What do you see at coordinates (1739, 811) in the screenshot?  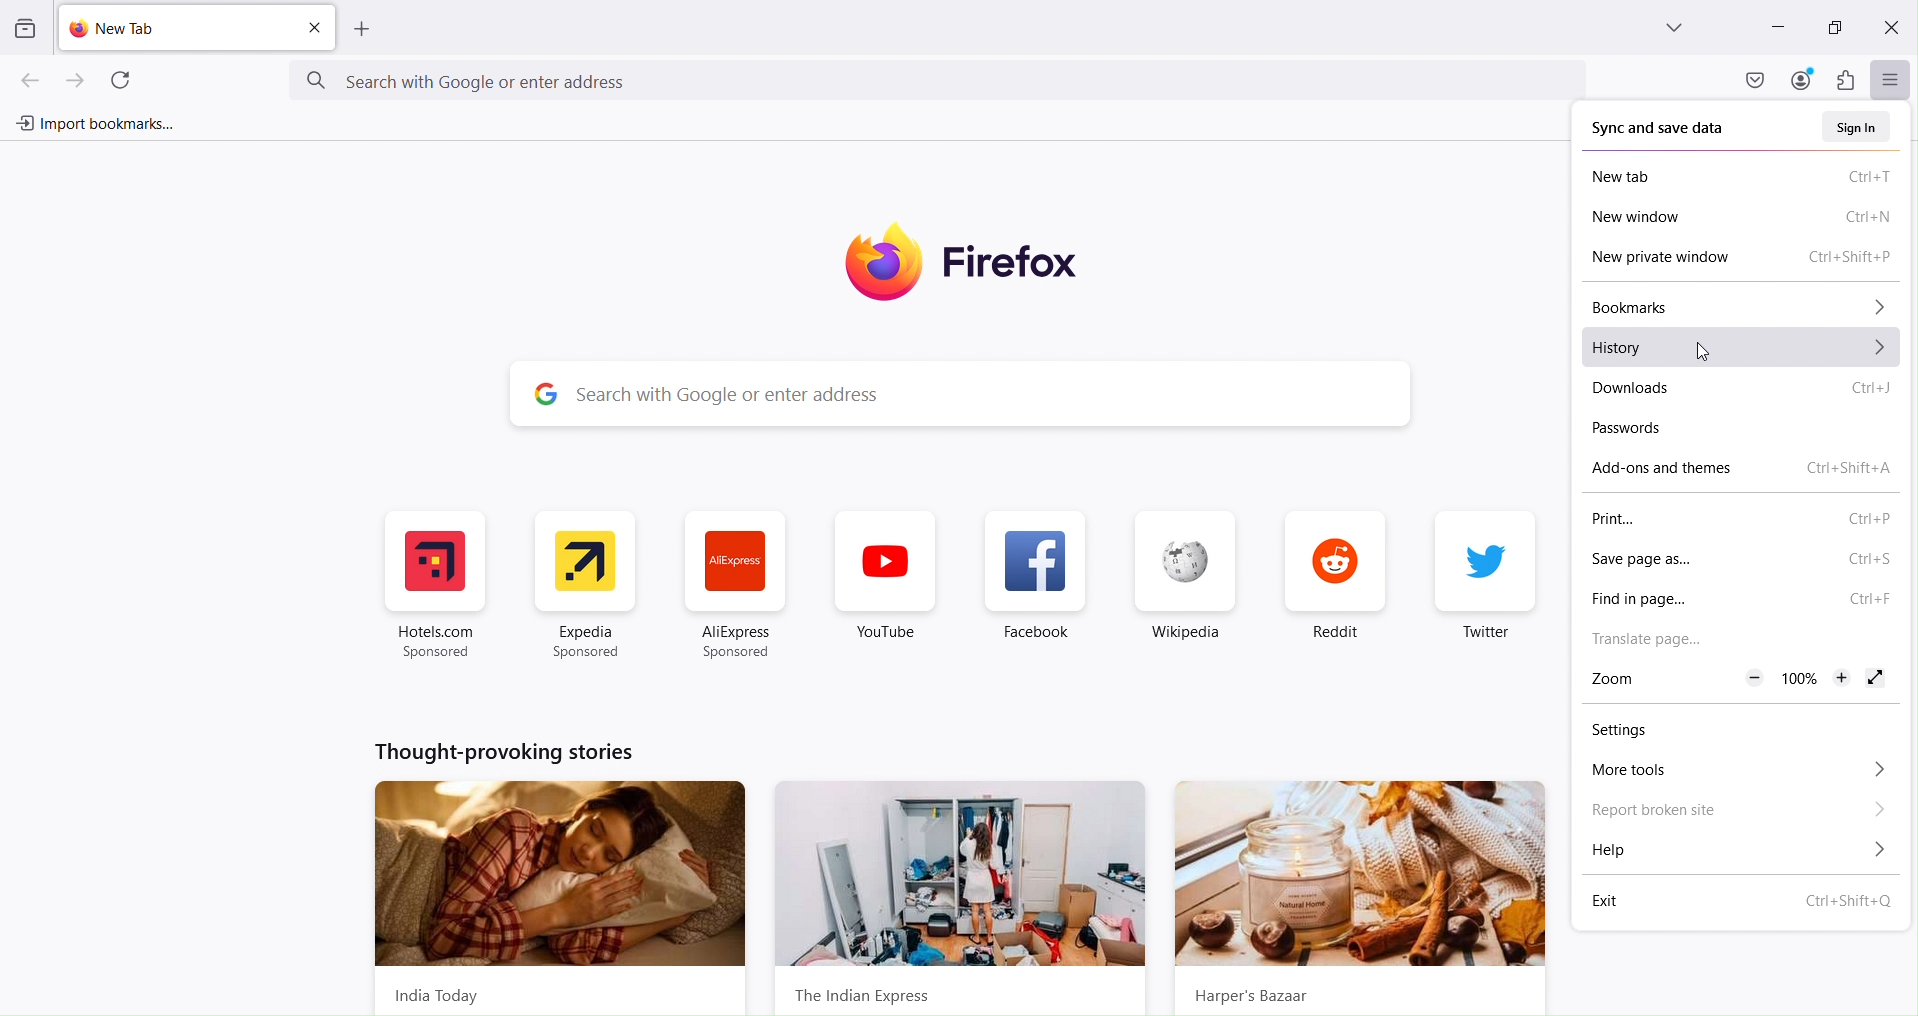 I see `Report broken sites` at bounding box center [1739, 811].